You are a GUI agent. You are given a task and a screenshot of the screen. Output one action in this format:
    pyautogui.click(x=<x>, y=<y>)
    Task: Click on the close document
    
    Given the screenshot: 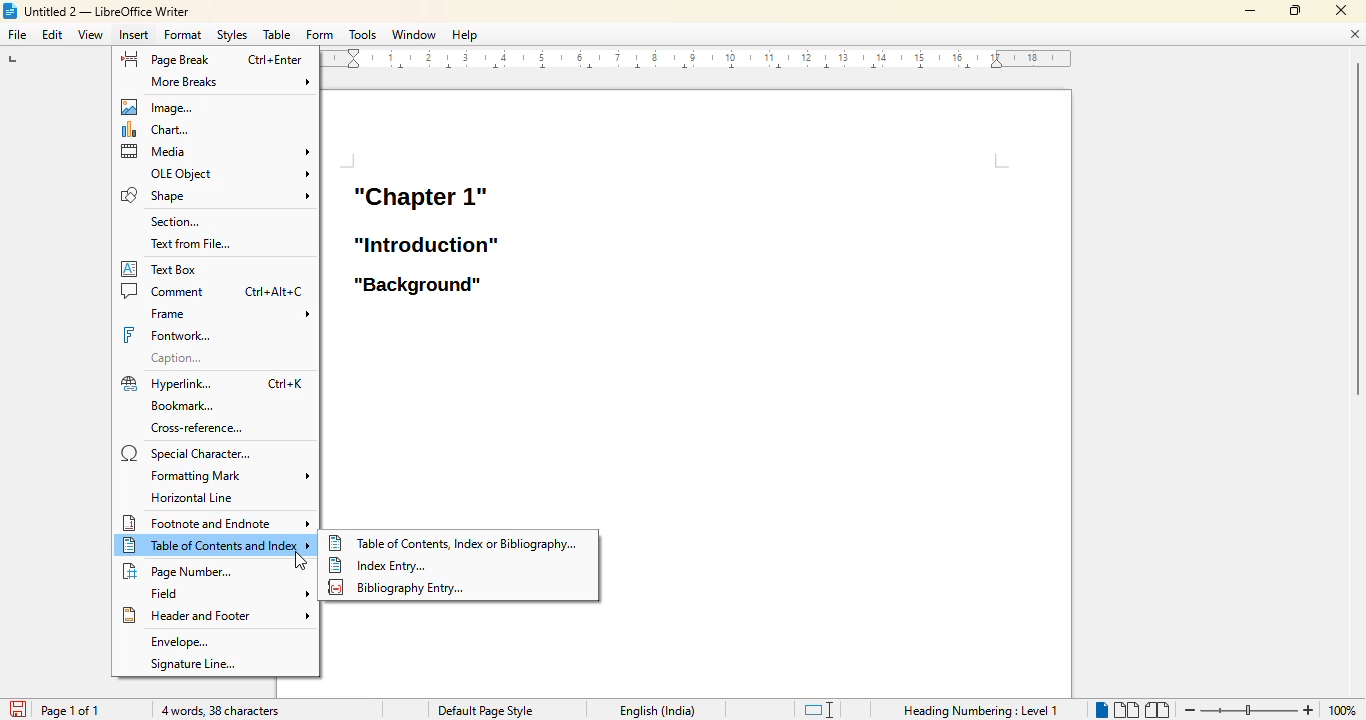 What is the action you would take?
    pyautogui.click(x=1354, y=34)
    